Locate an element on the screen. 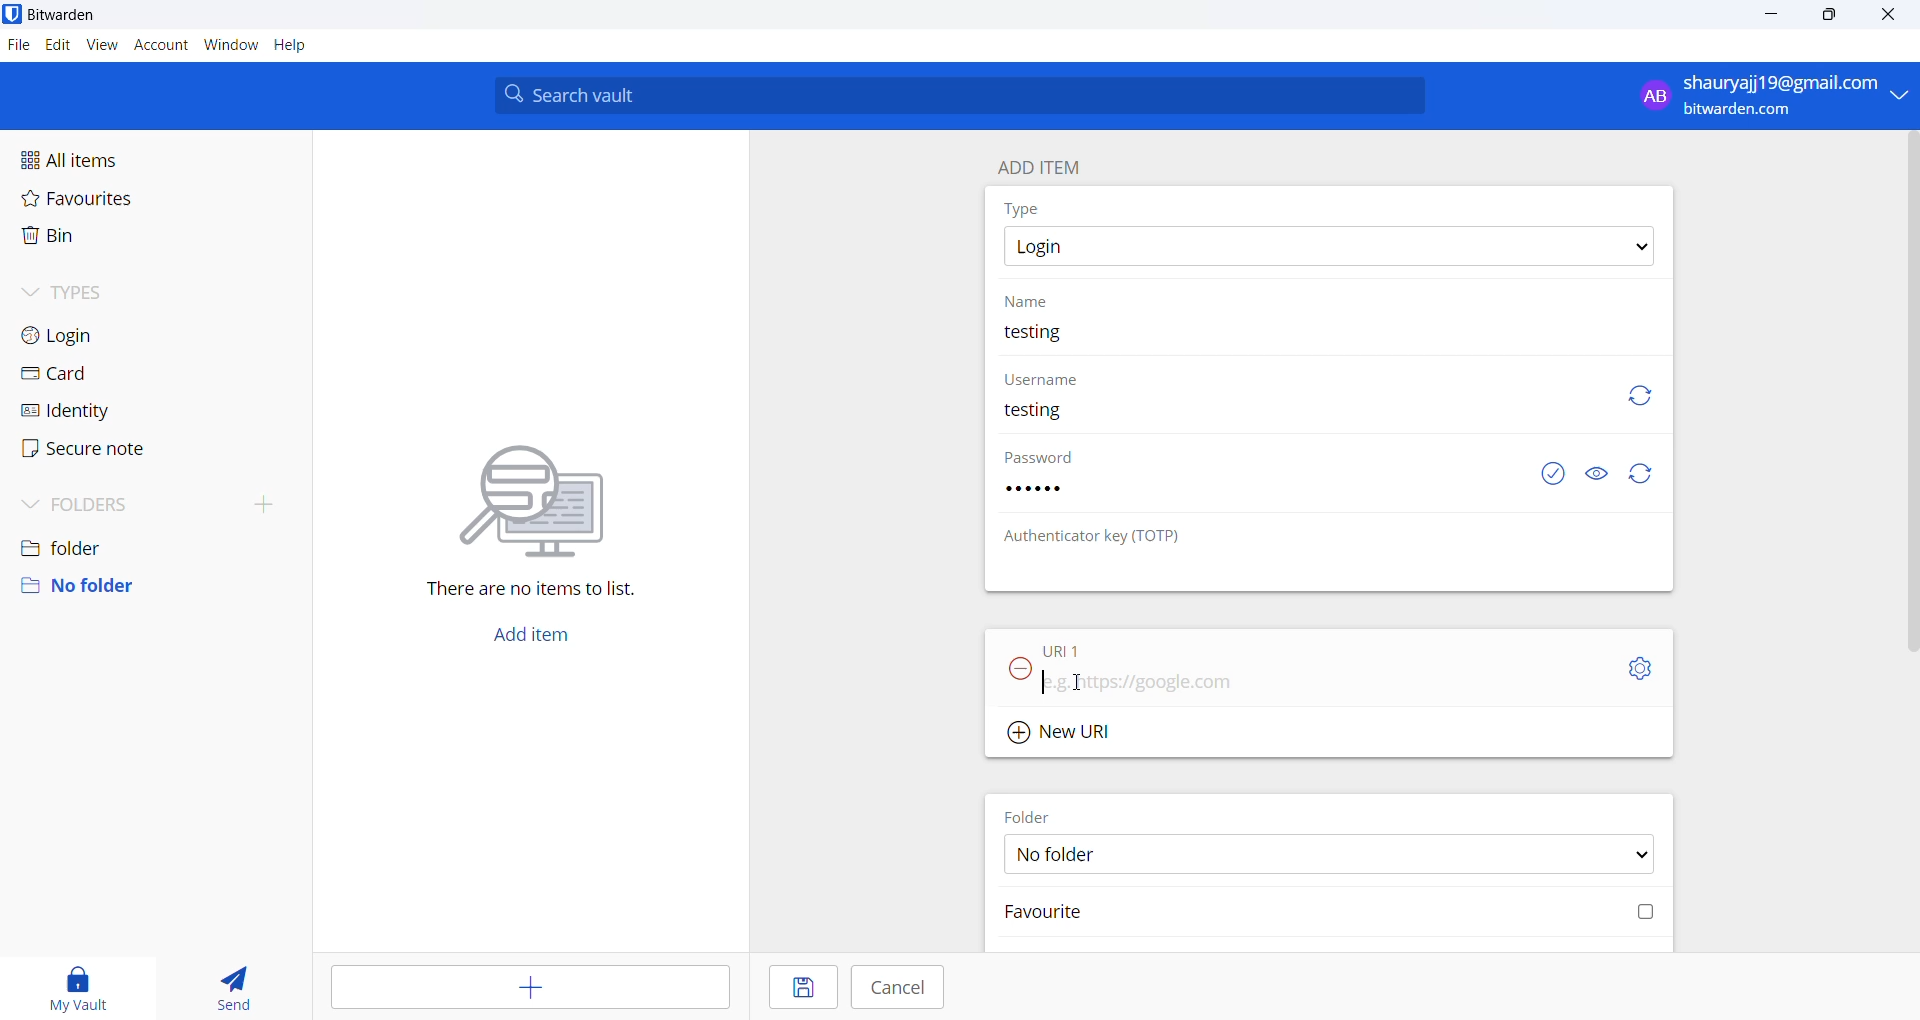 The image size is (1920, 1020). username heading is located at coordinates (1043, 380).